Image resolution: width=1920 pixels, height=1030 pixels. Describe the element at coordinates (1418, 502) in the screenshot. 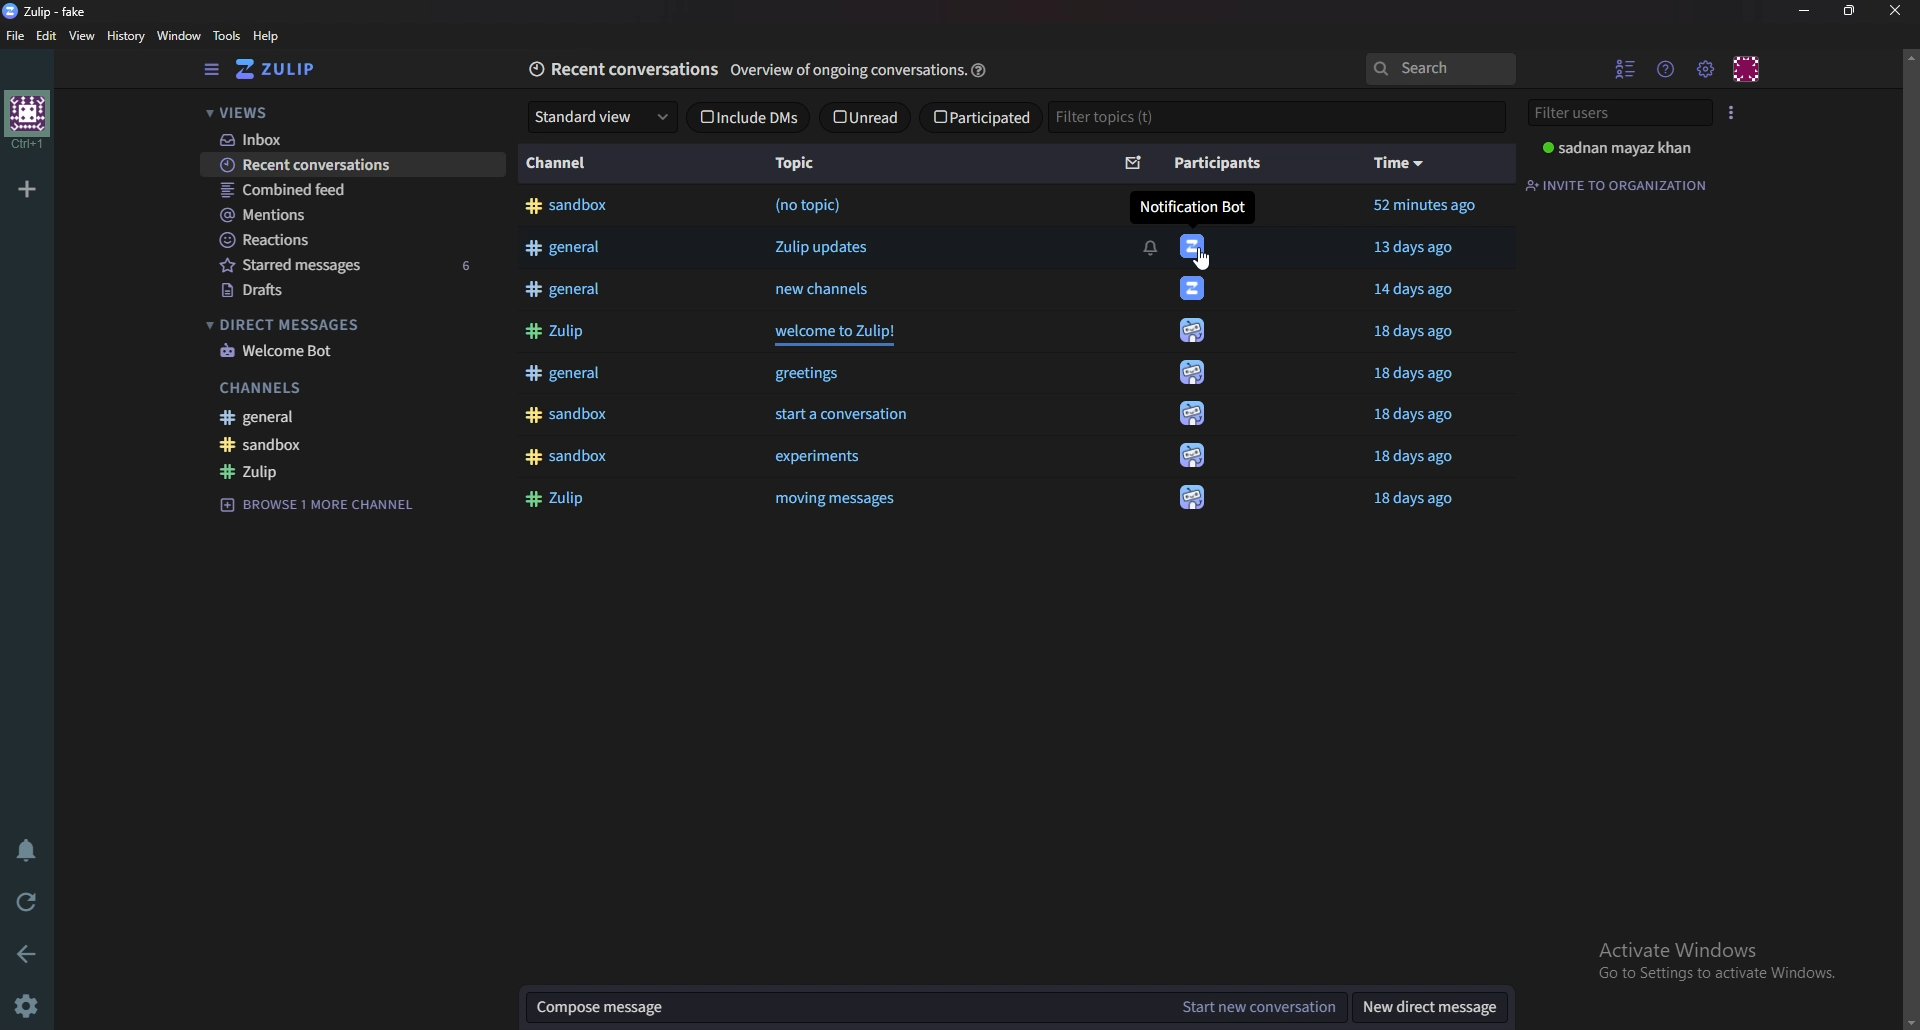

I see `18 days ago` at that location.